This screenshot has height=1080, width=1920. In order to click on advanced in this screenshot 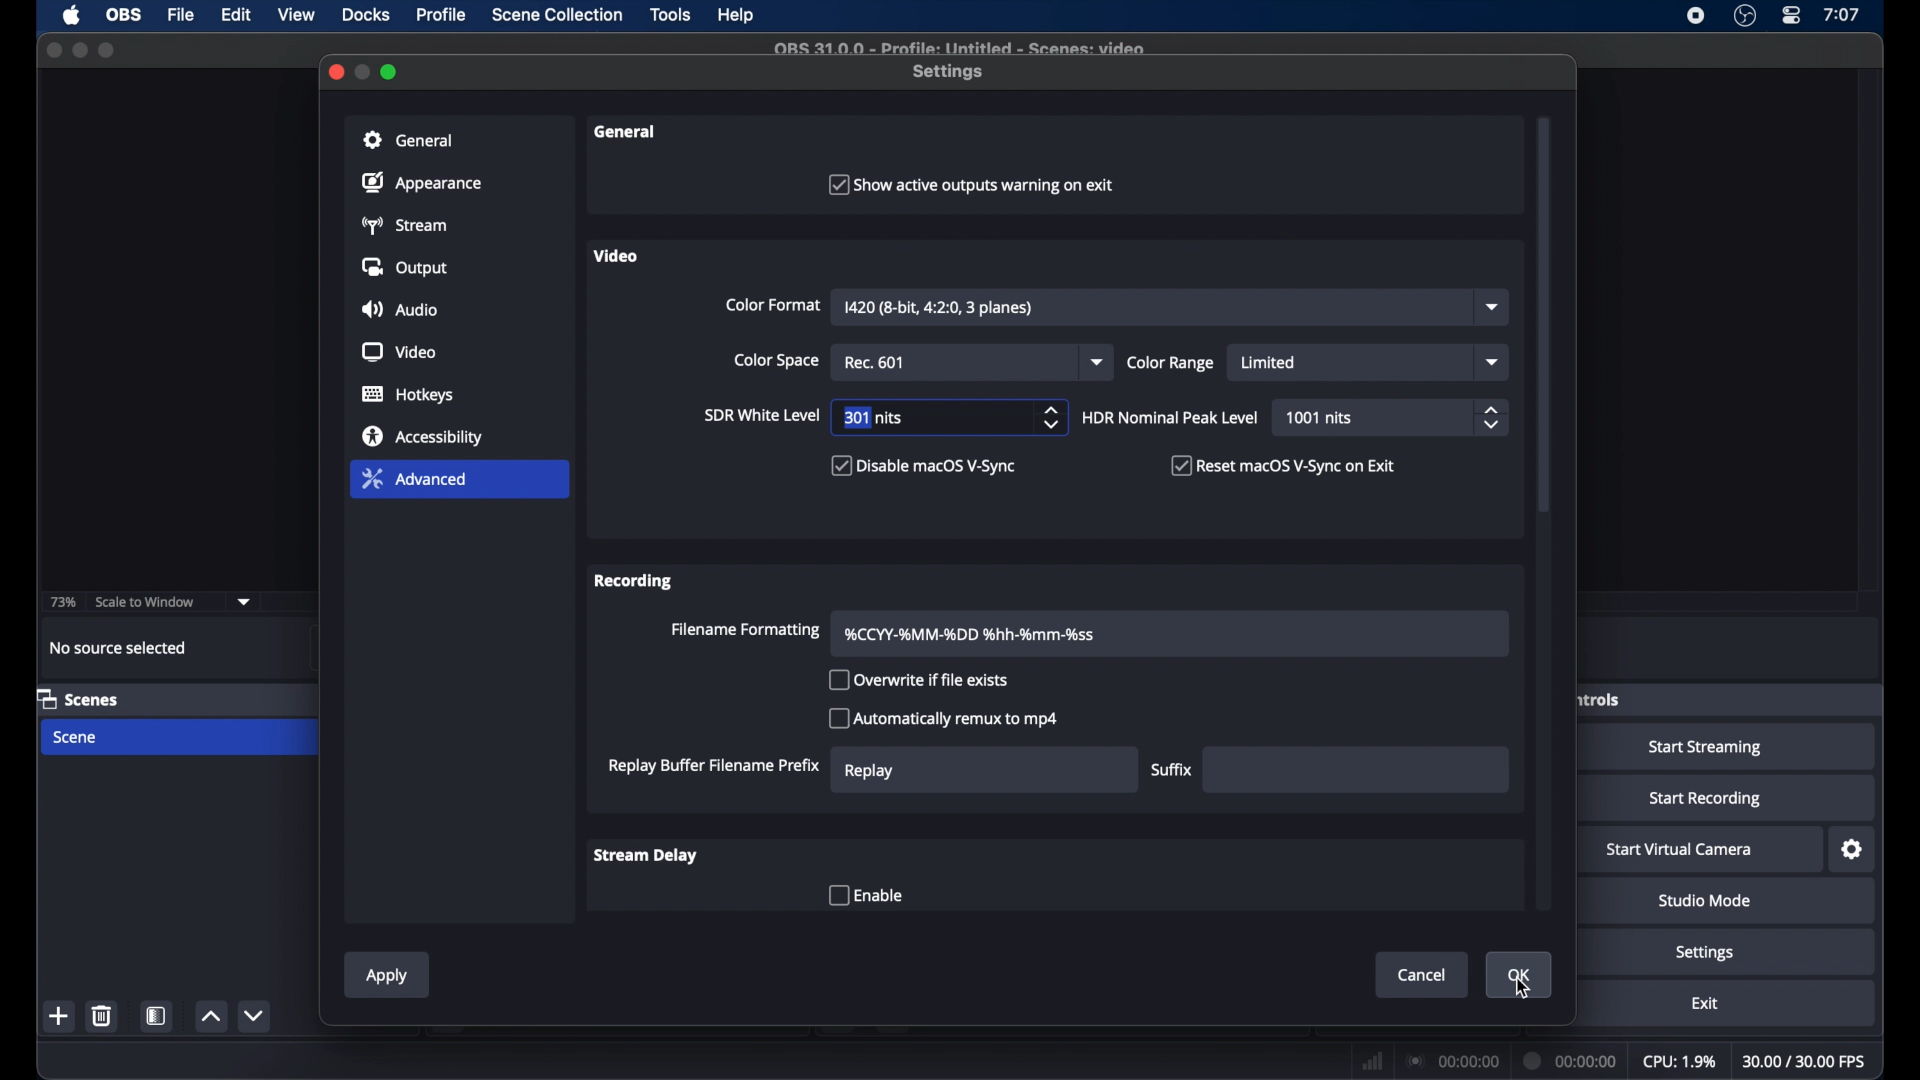, I will do `click(415, 478)`.